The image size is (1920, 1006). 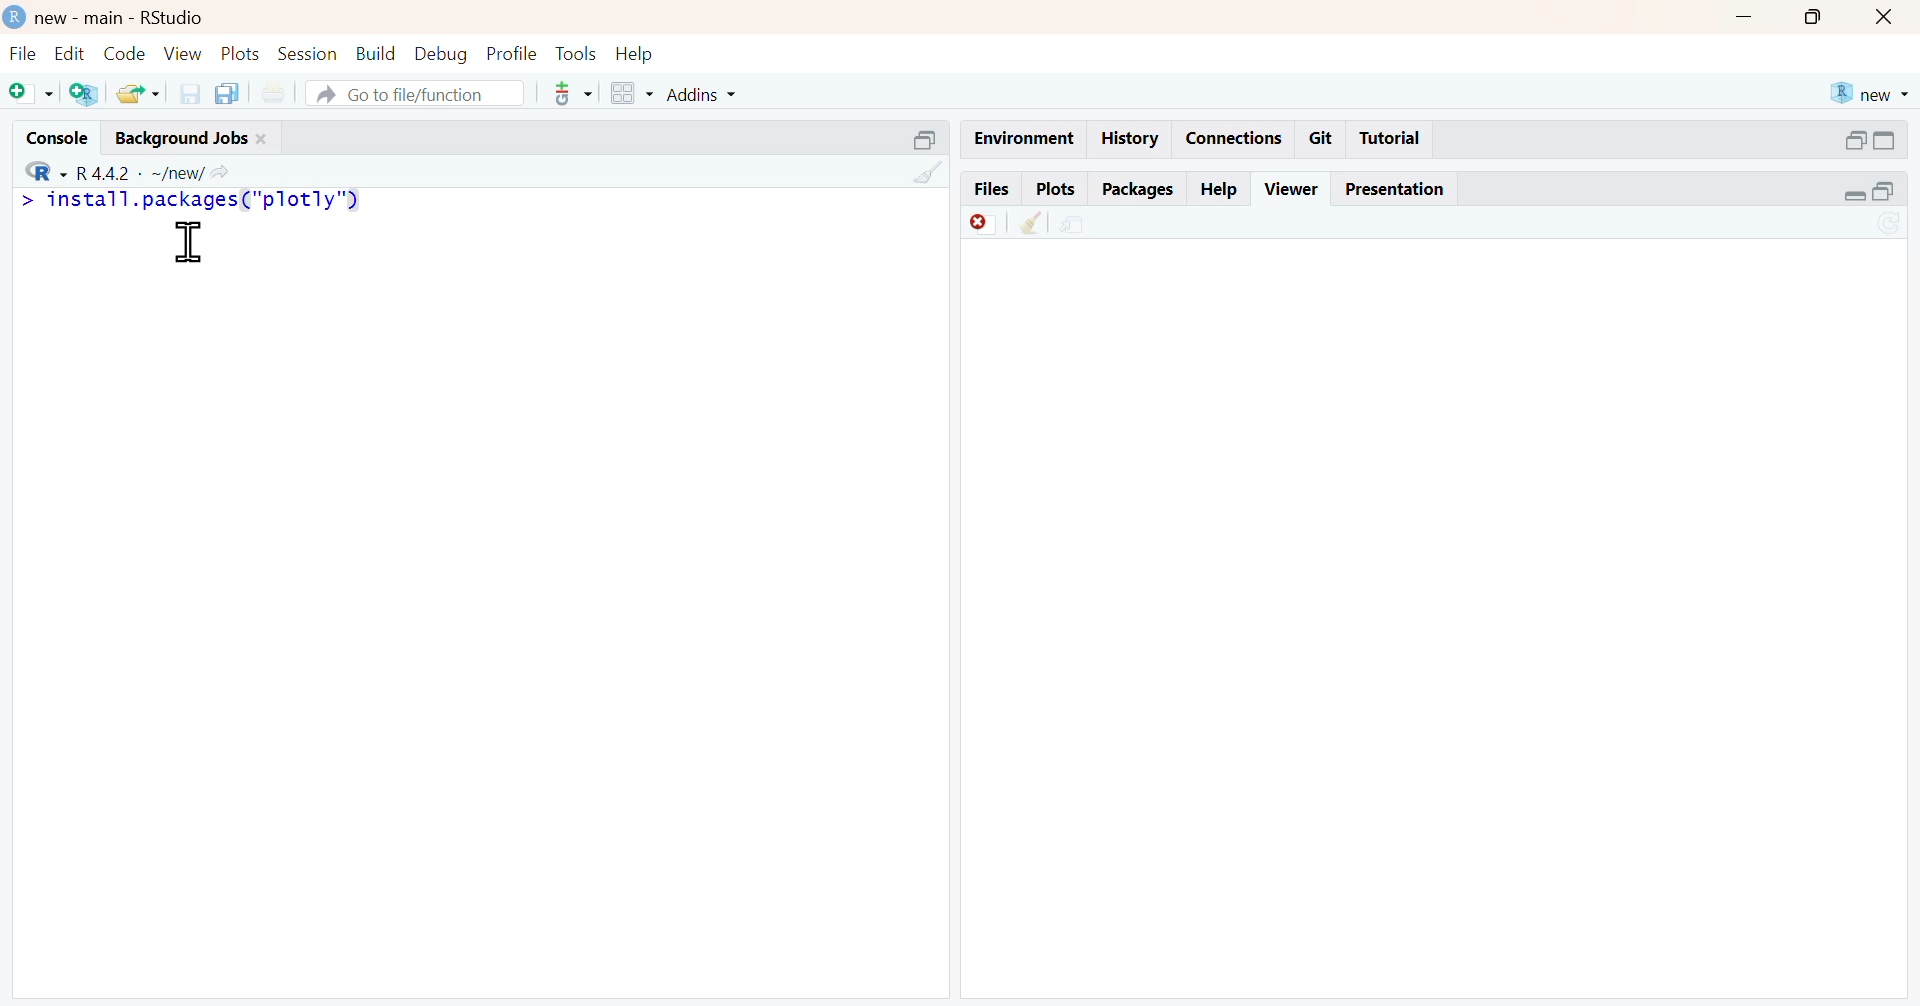 I want to click on maximize, so click(x=1818, y=15).